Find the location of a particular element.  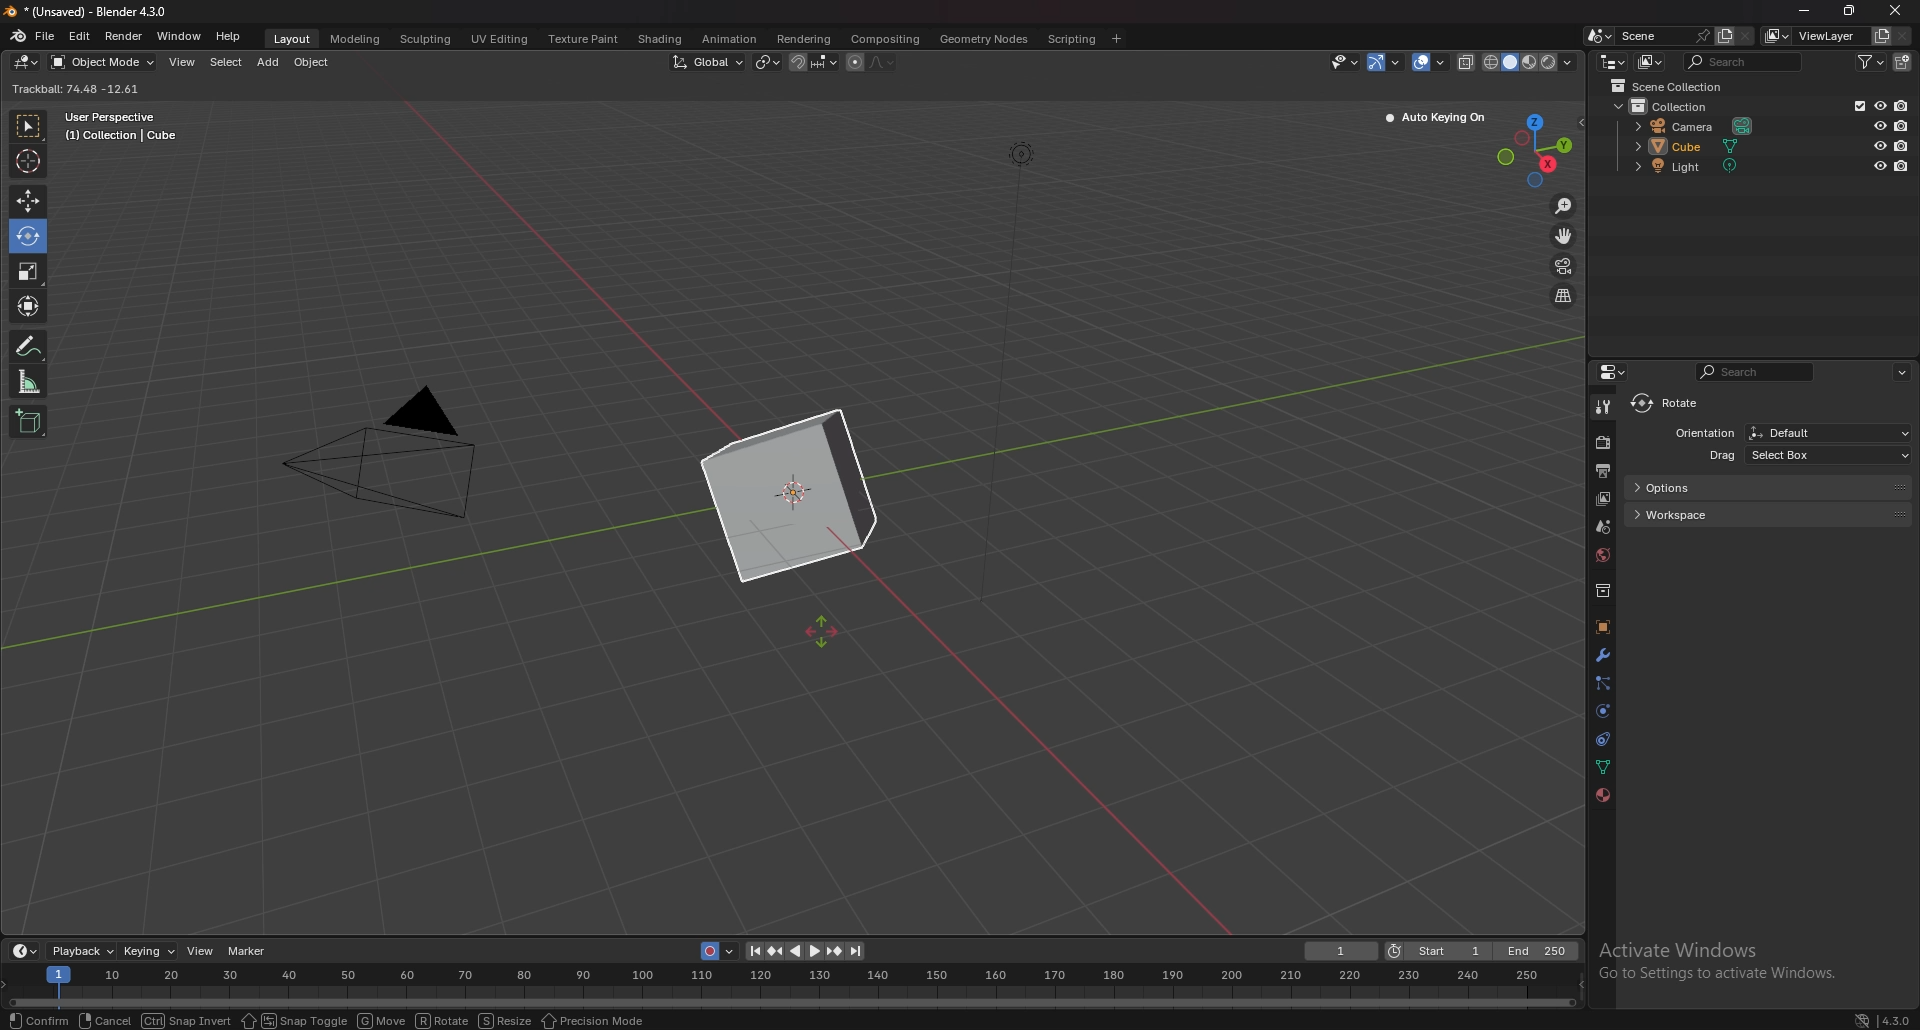

display mode is located at coordinates (1651, 62).